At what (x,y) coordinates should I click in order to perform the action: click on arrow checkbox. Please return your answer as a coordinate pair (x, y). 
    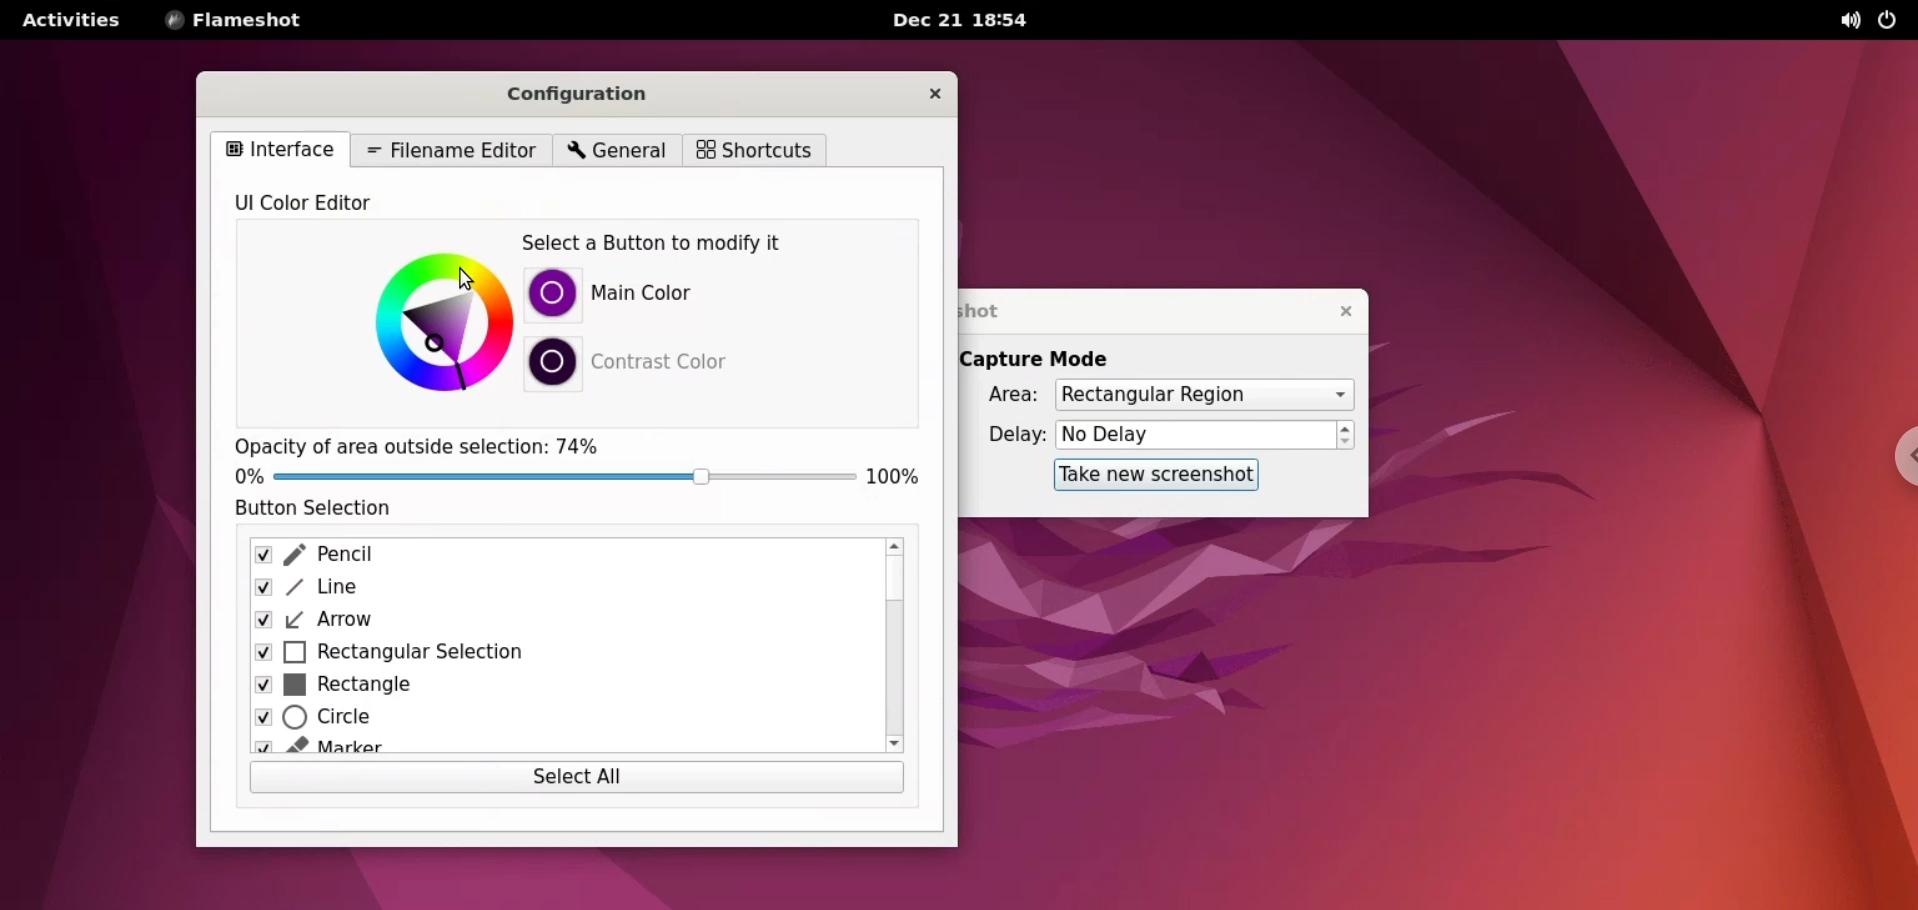
    Looking at the image, I should click on (550, 623).